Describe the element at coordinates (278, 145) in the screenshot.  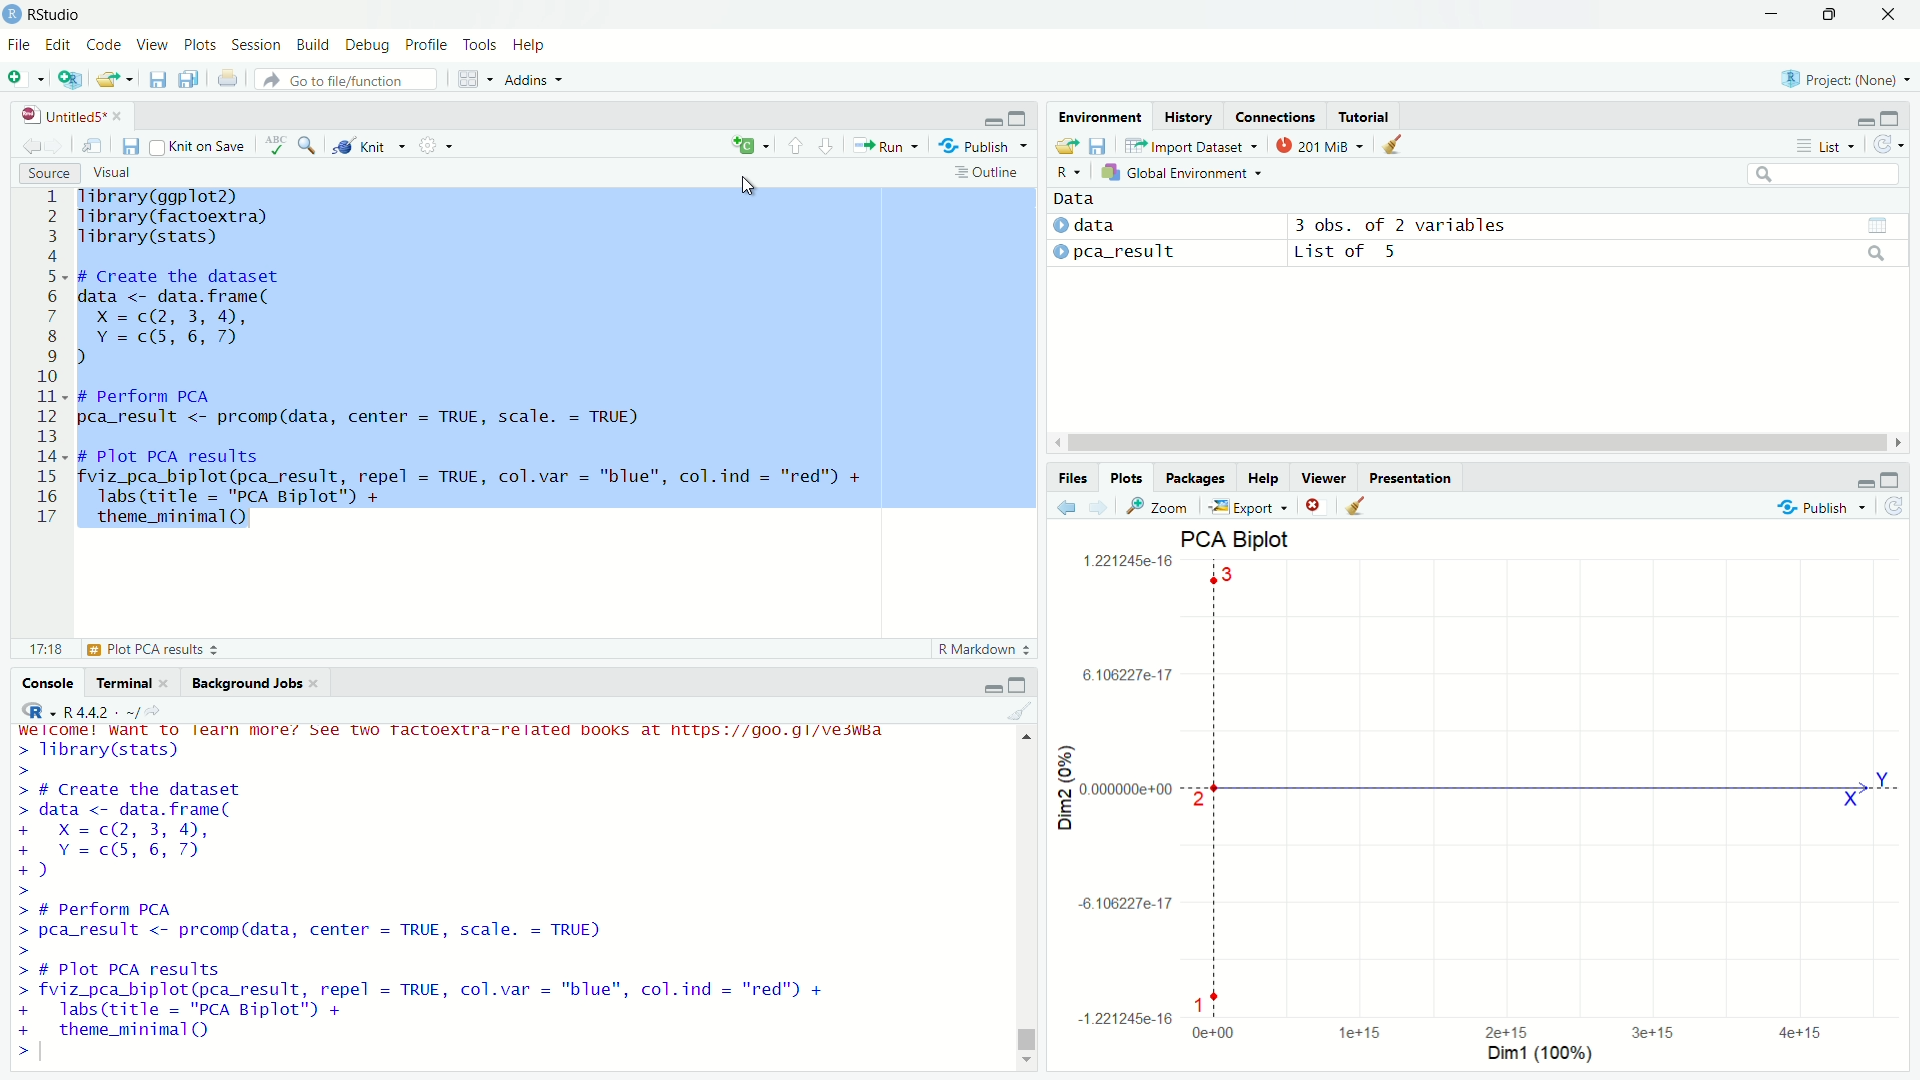
I see `spelling check` at that location.